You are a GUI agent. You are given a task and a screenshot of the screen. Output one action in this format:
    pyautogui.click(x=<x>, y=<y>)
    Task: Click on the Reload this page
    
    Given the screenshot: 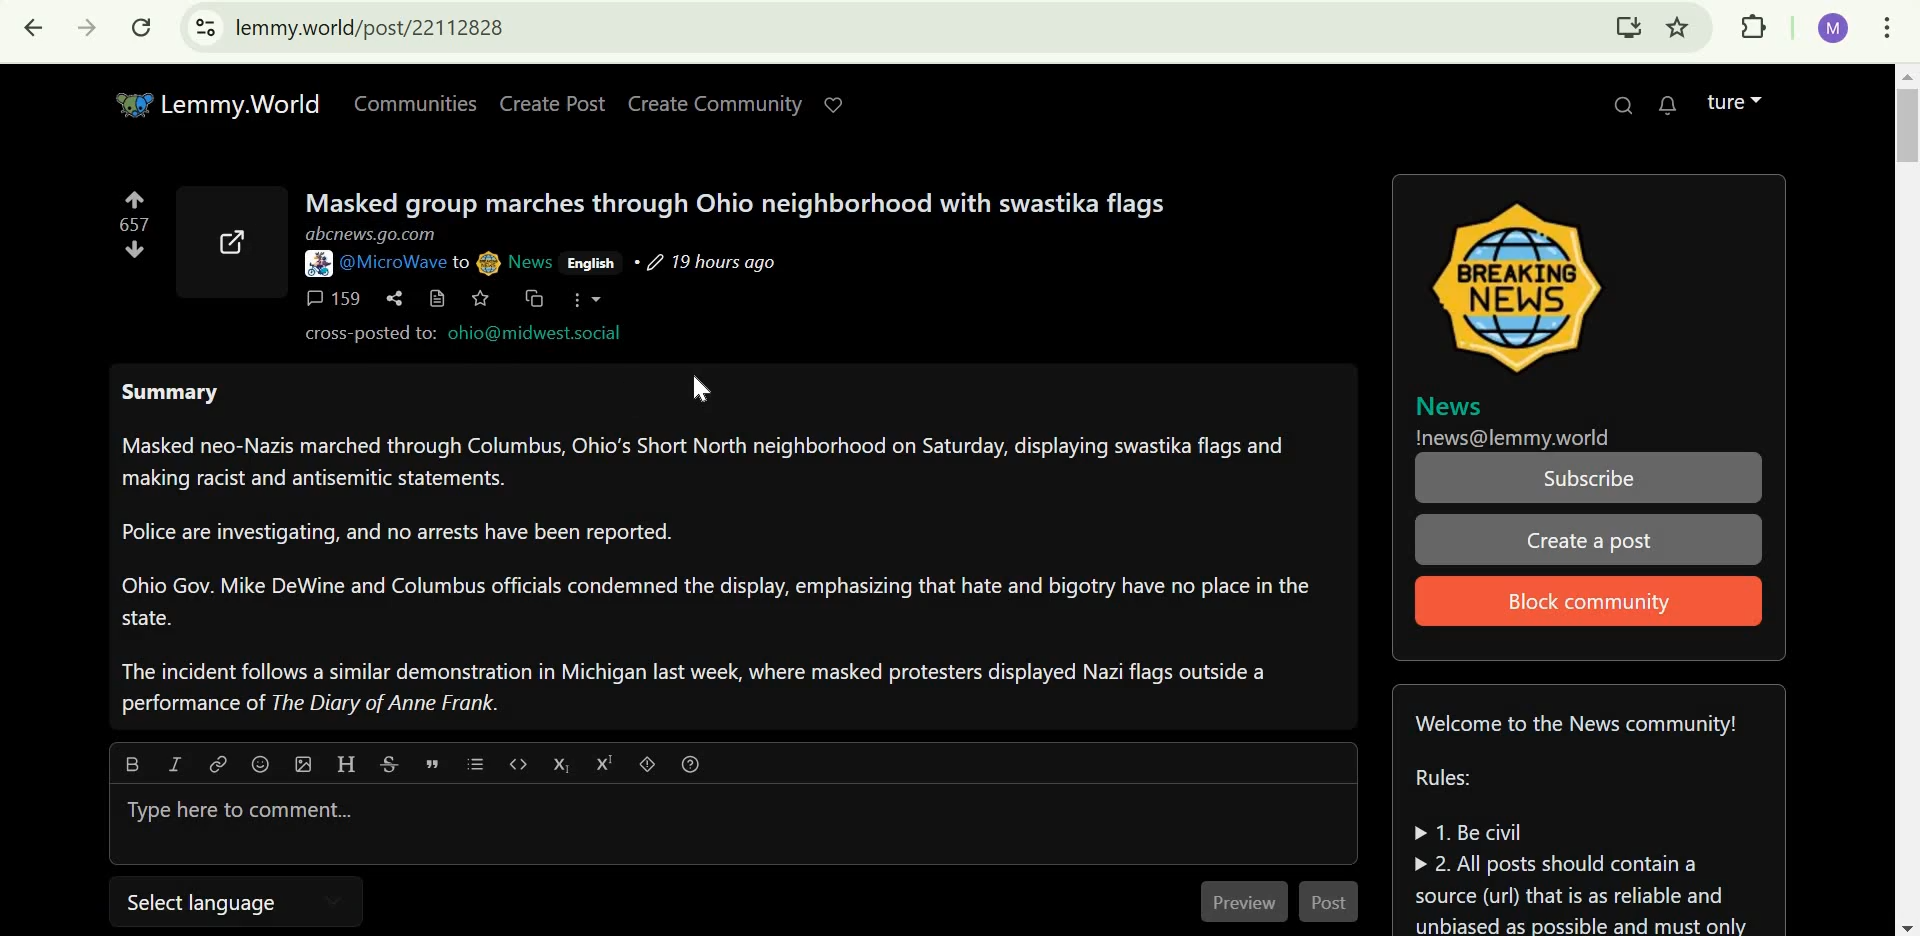 What is the action you would take?
    pyautogui.click(x=145, y=27)
    